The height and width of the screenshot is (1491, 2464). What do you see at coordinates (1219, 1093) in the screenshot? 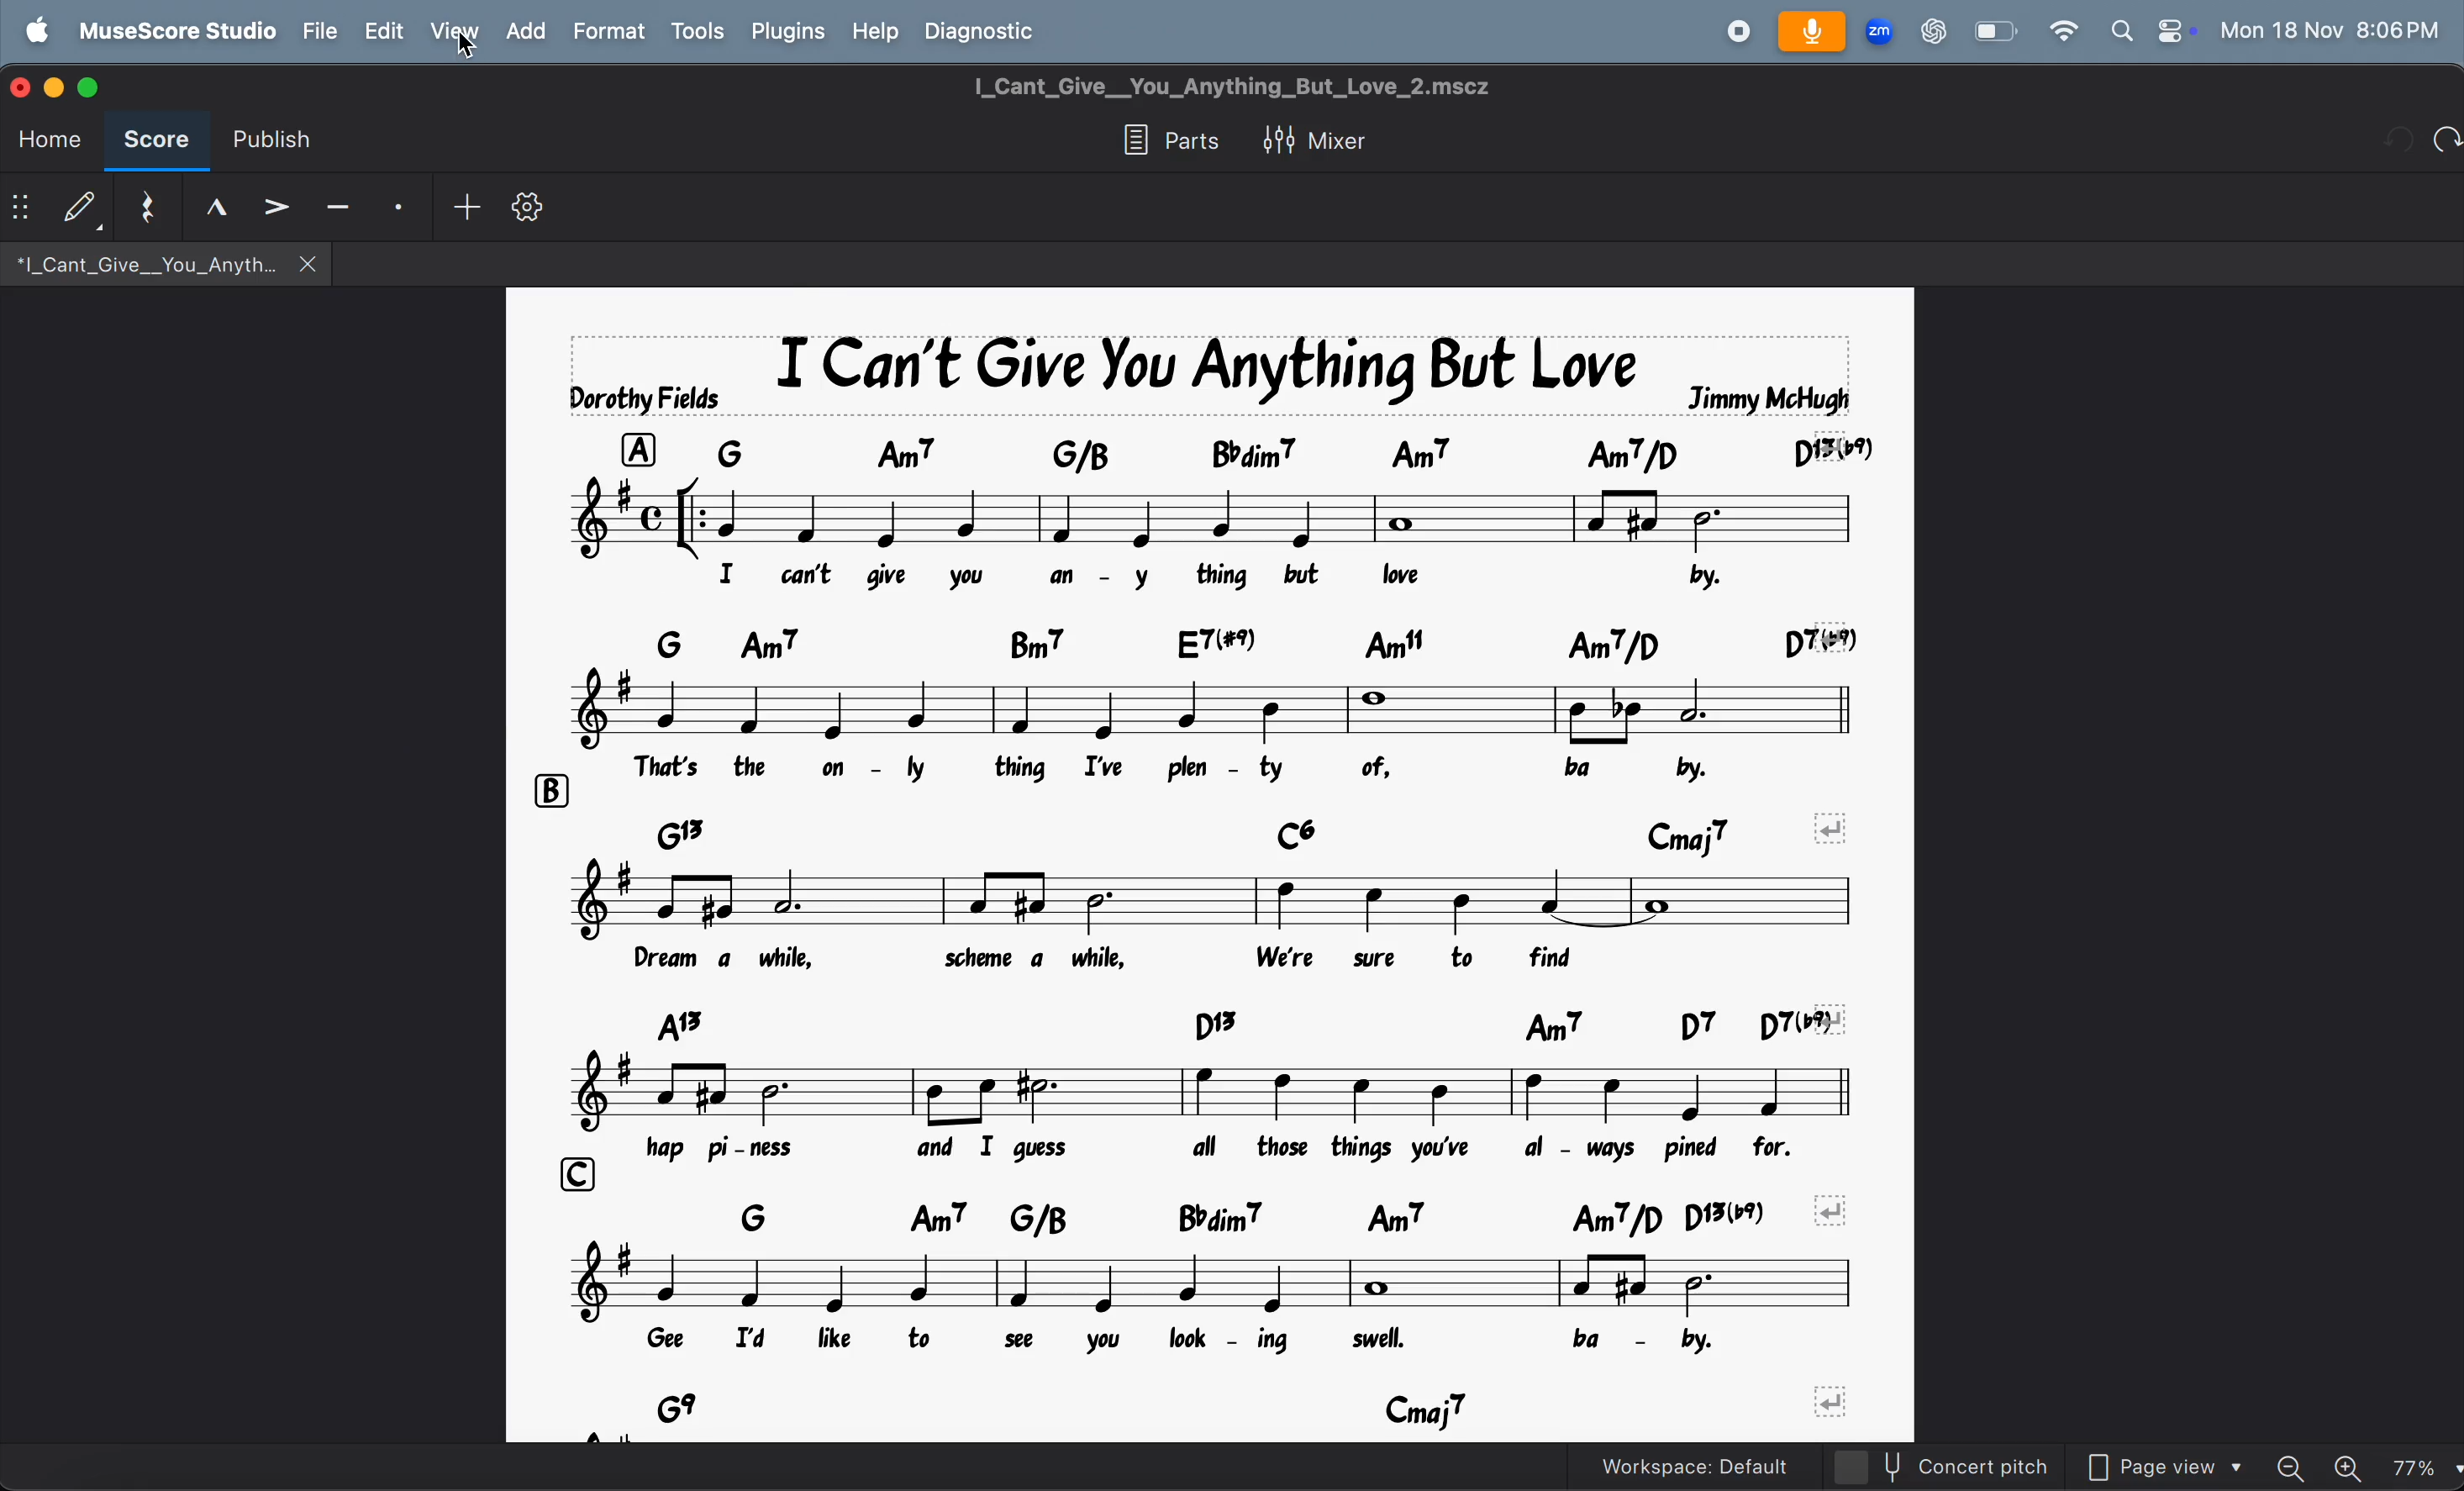
I see `notes` at bounding box center [1219, 1093].